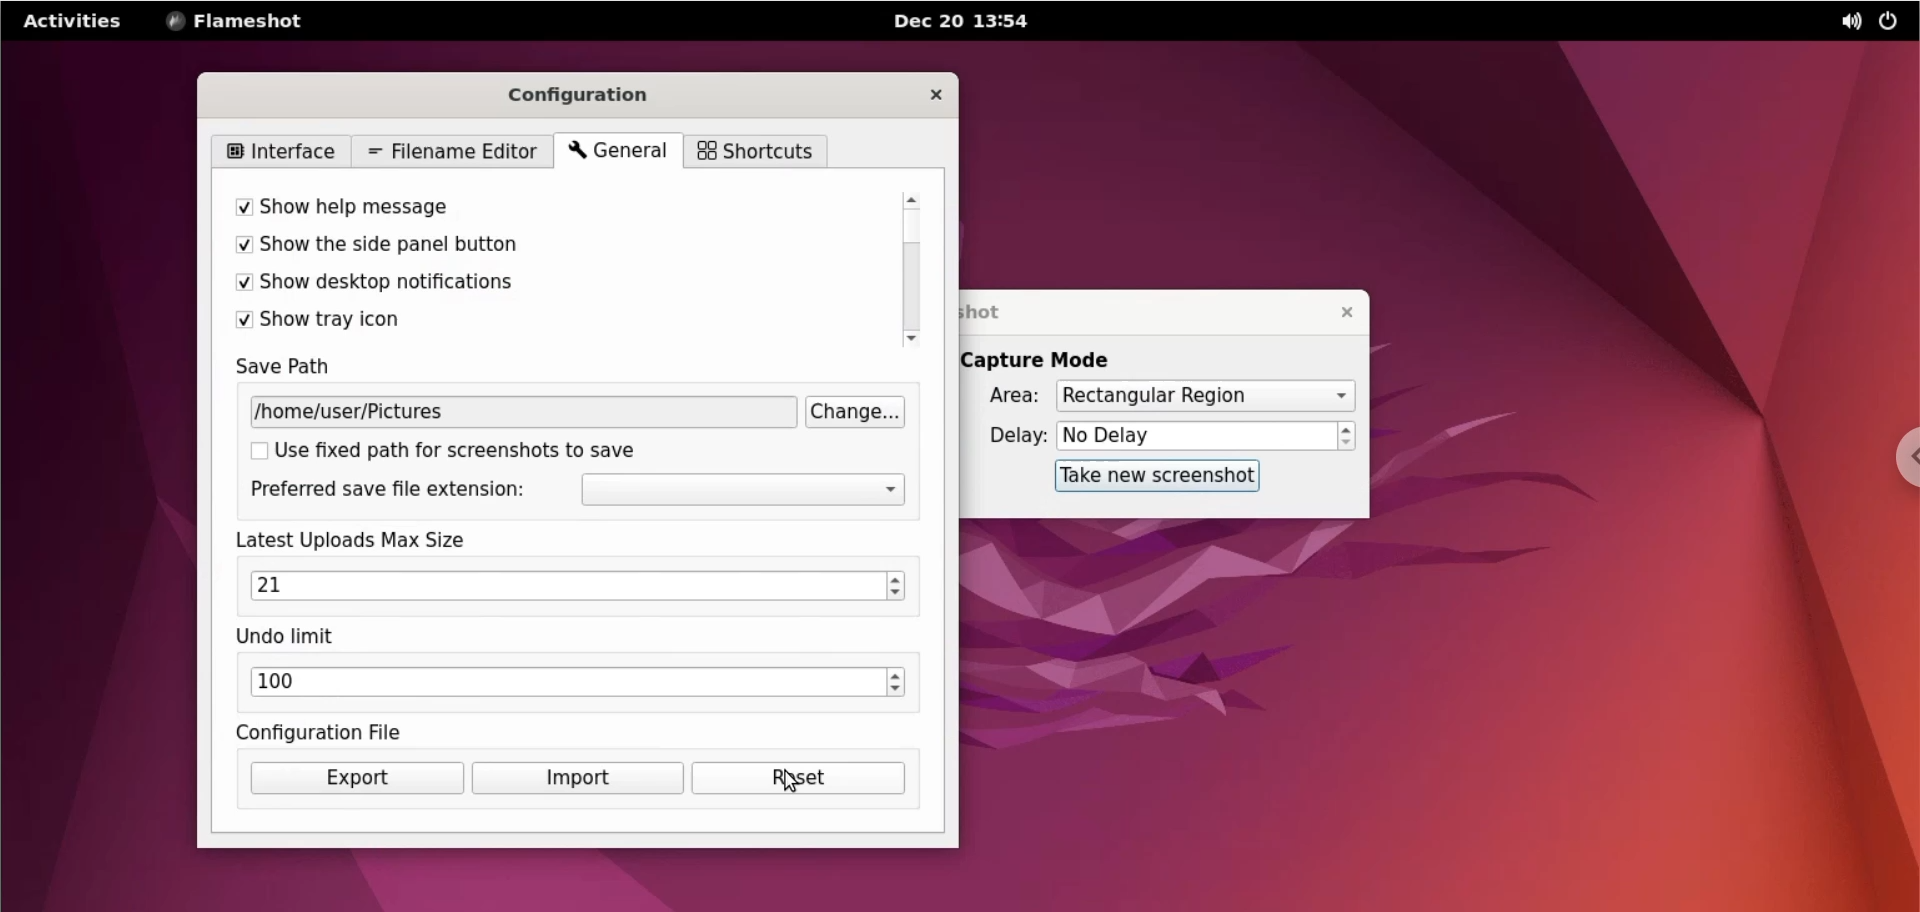 The image size is (1920, 912). I want to click on show the side panel button, so click(547, 248).